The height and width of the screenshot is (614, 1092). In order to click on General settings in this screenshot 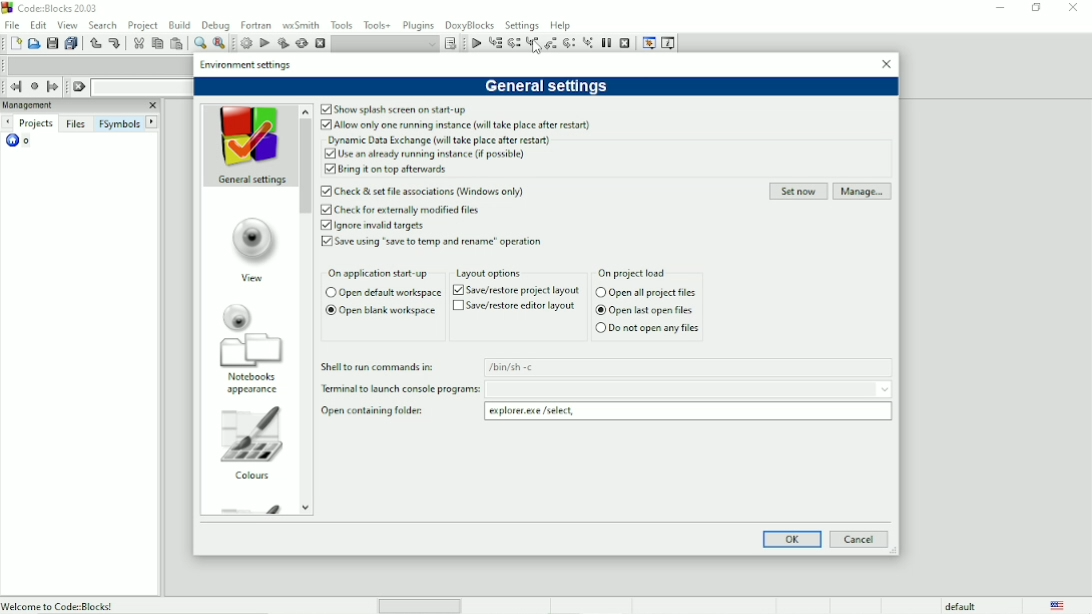, I will do `click(548, 87)`.